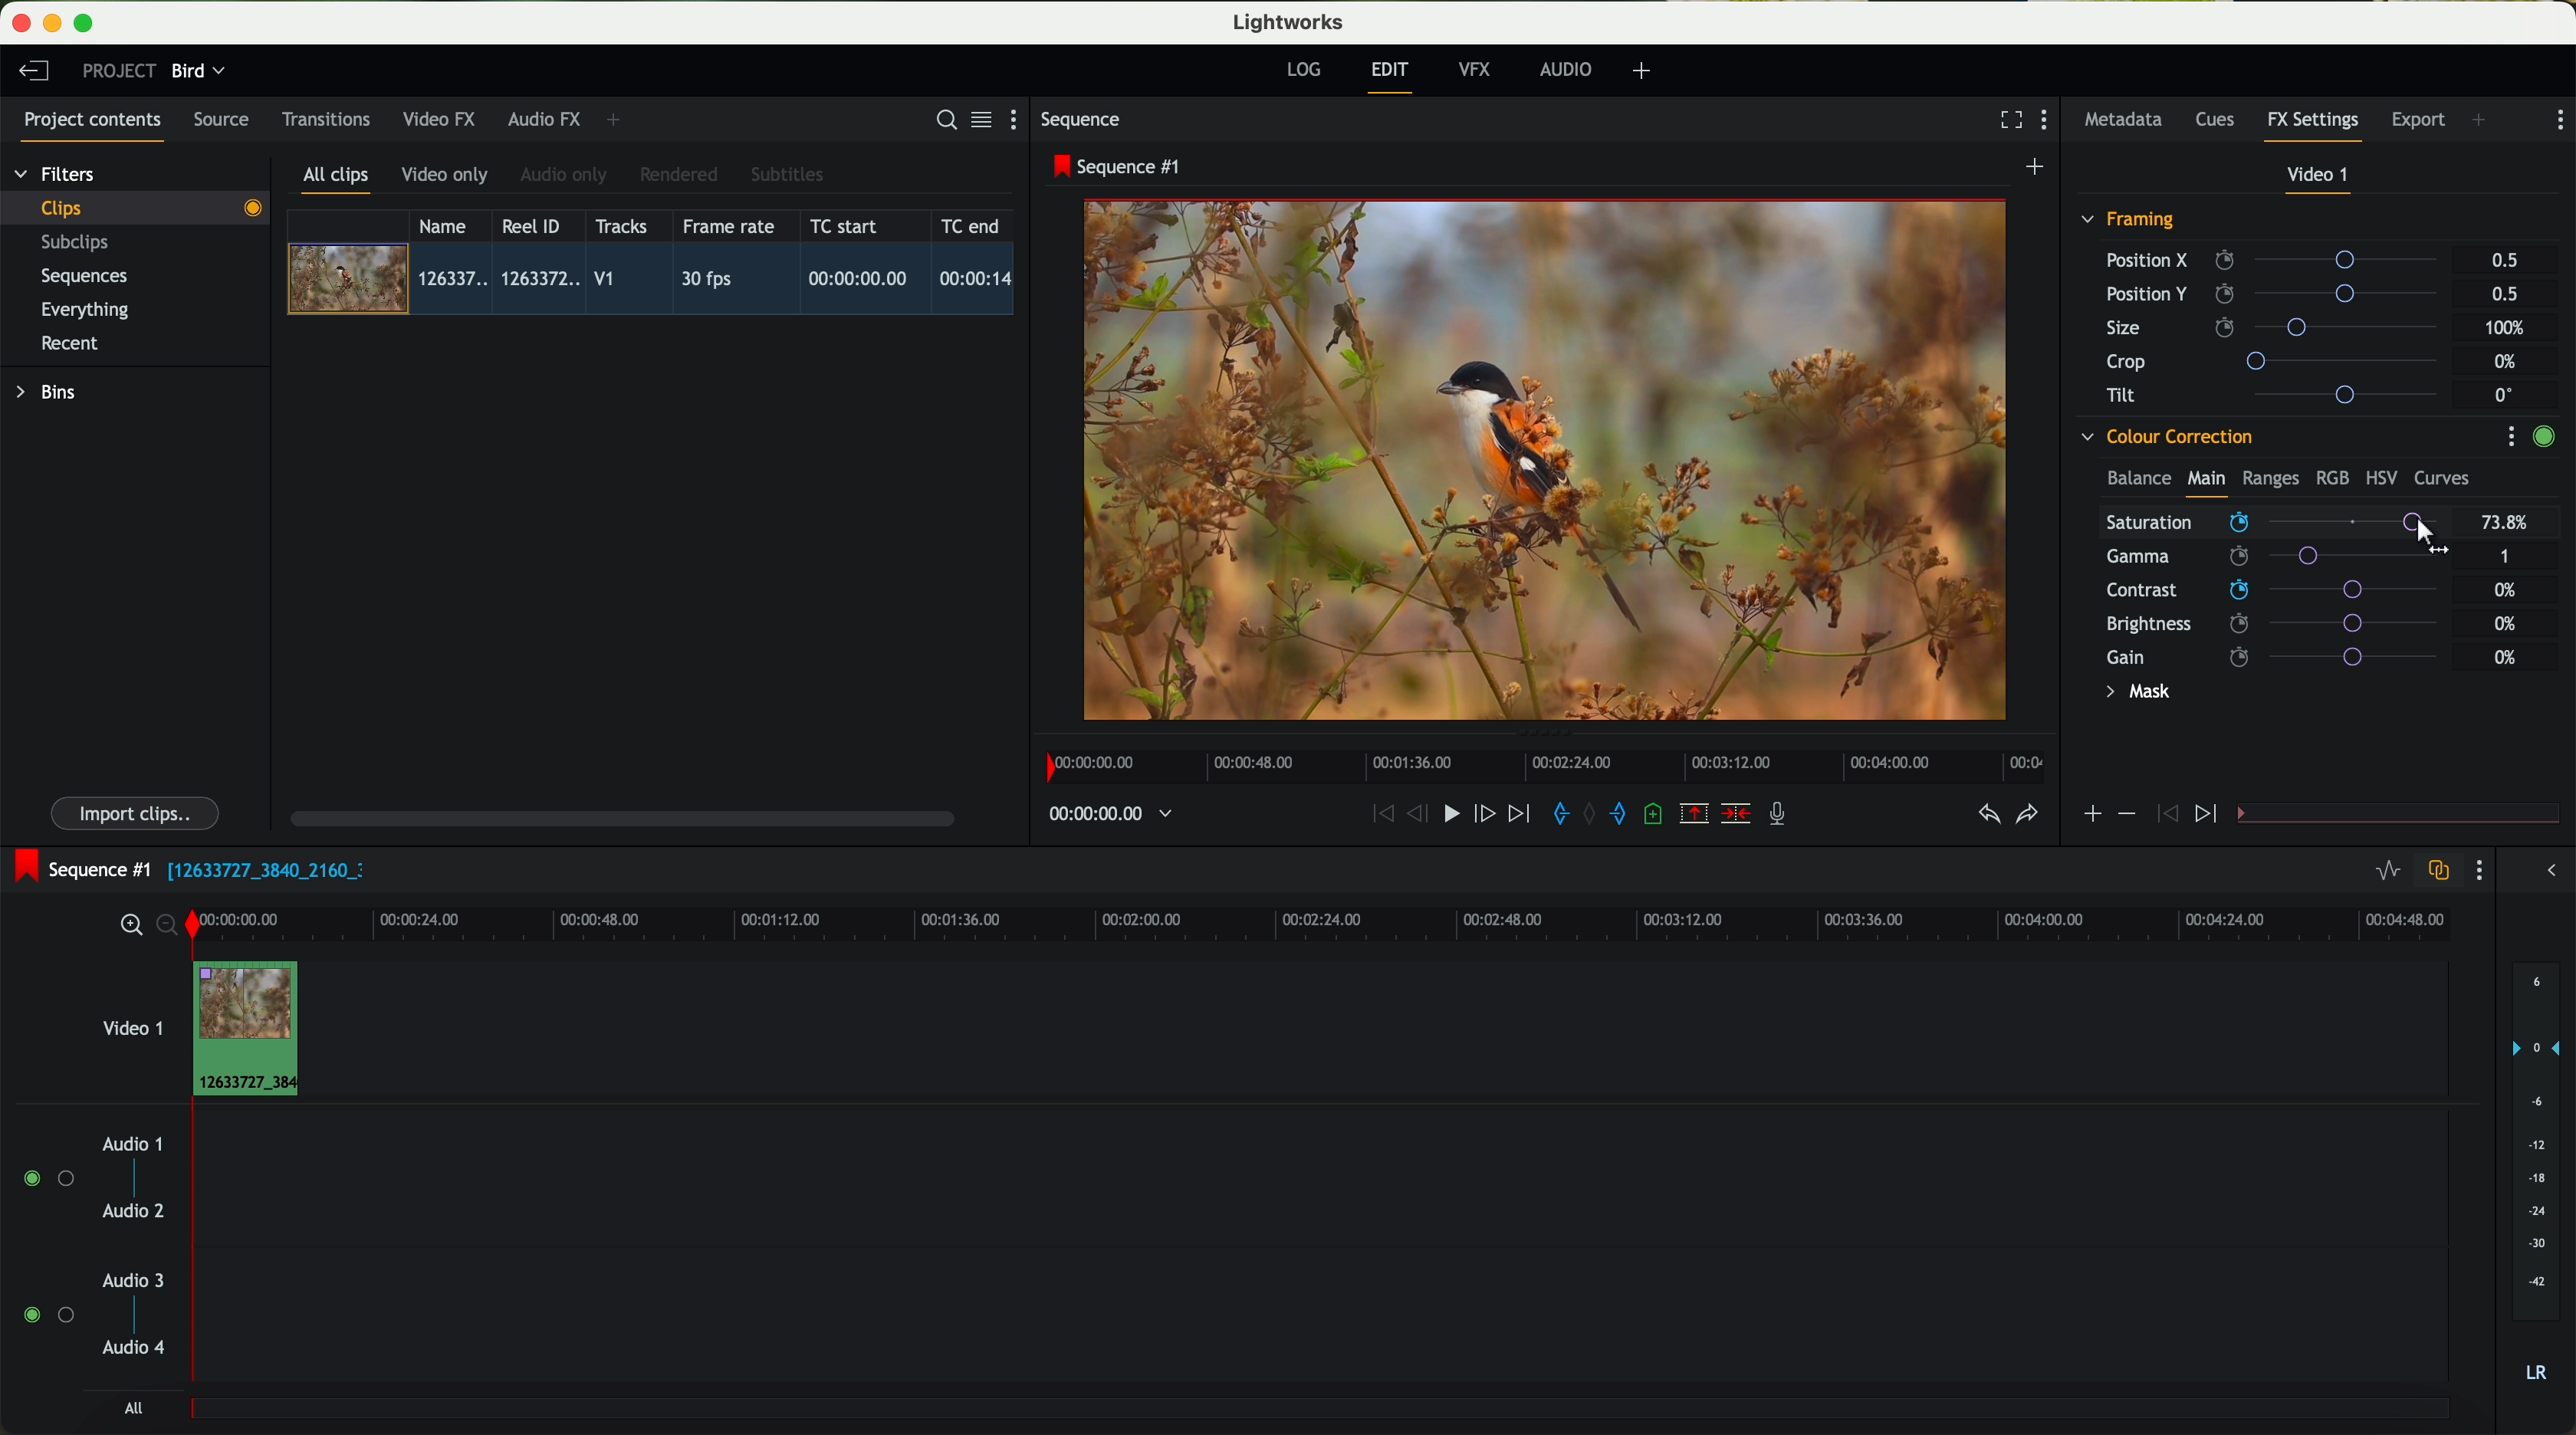 The height and width of the screenshot is (1435, 2576). I want to click on all clips, so click(337, 181).